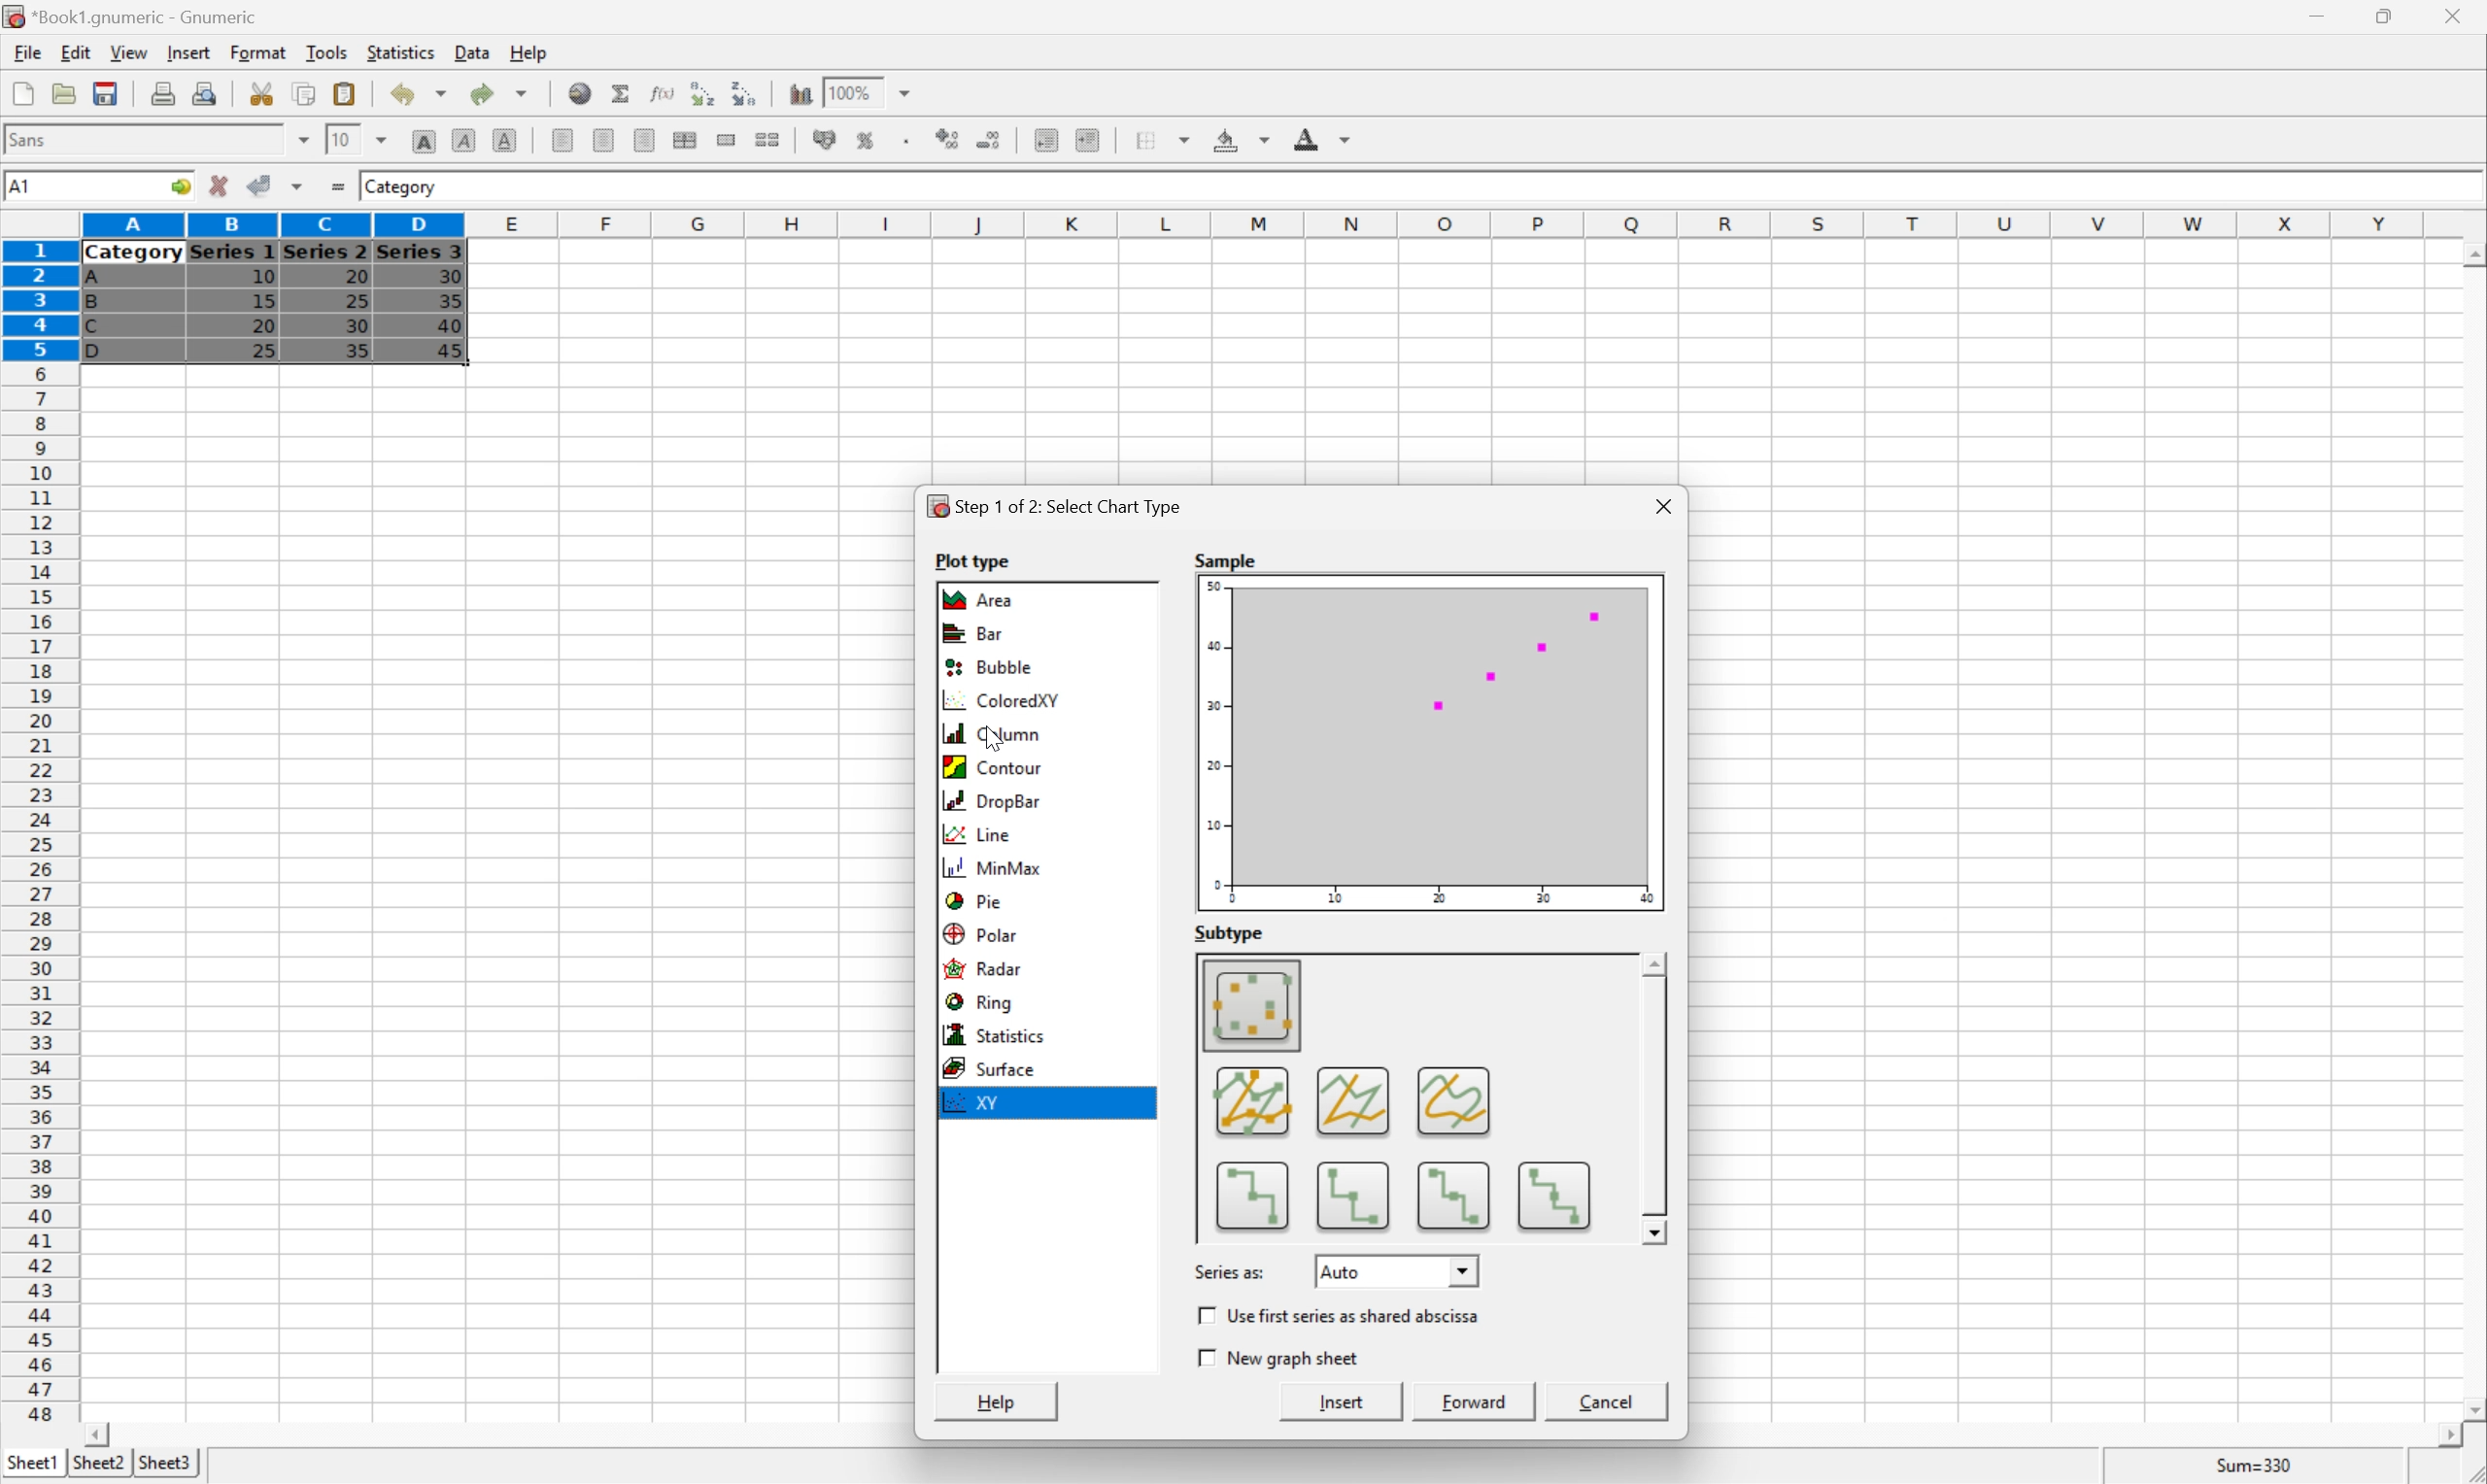 This screenshot has width=2487, height=1484. Describe the element at coordinates (988, 598) in the screenshot. I see `Area` at that location.